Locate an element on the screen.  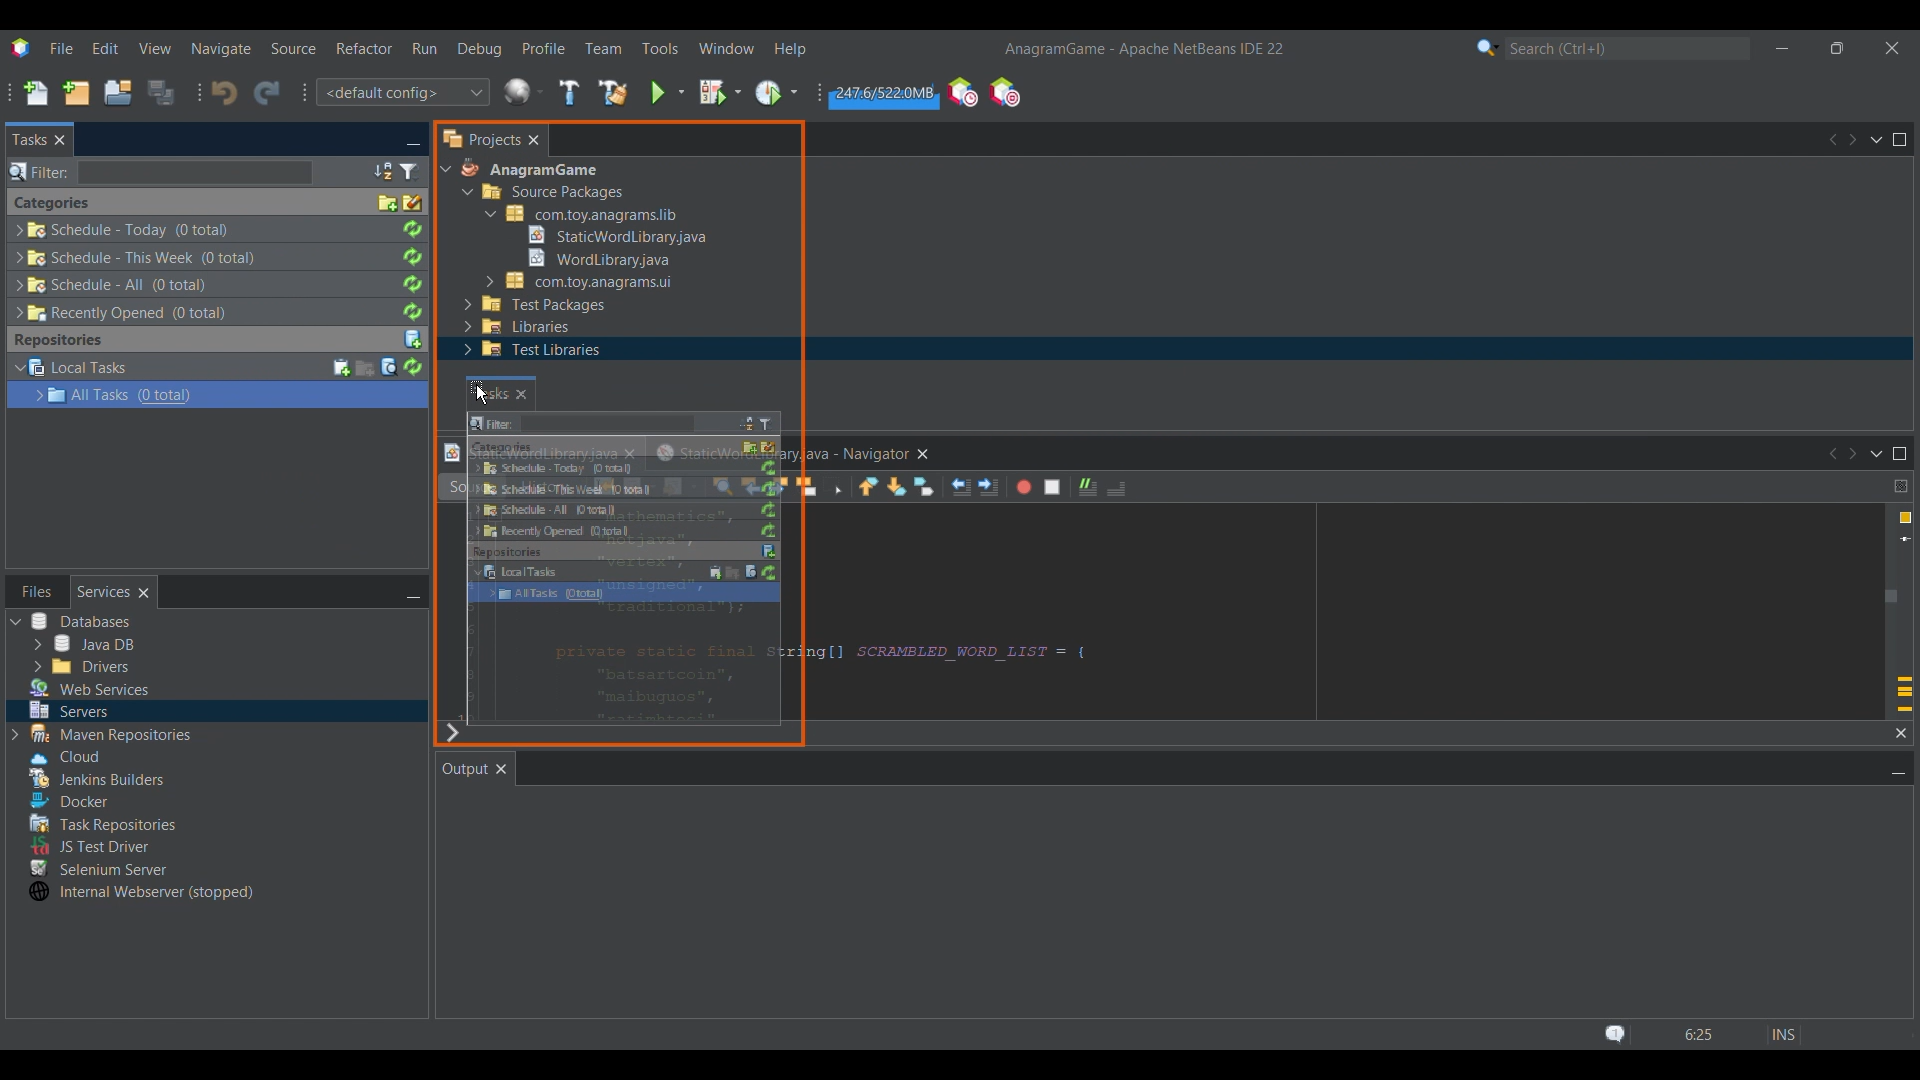
Add override annotation is located at coordinates (1904, 695).